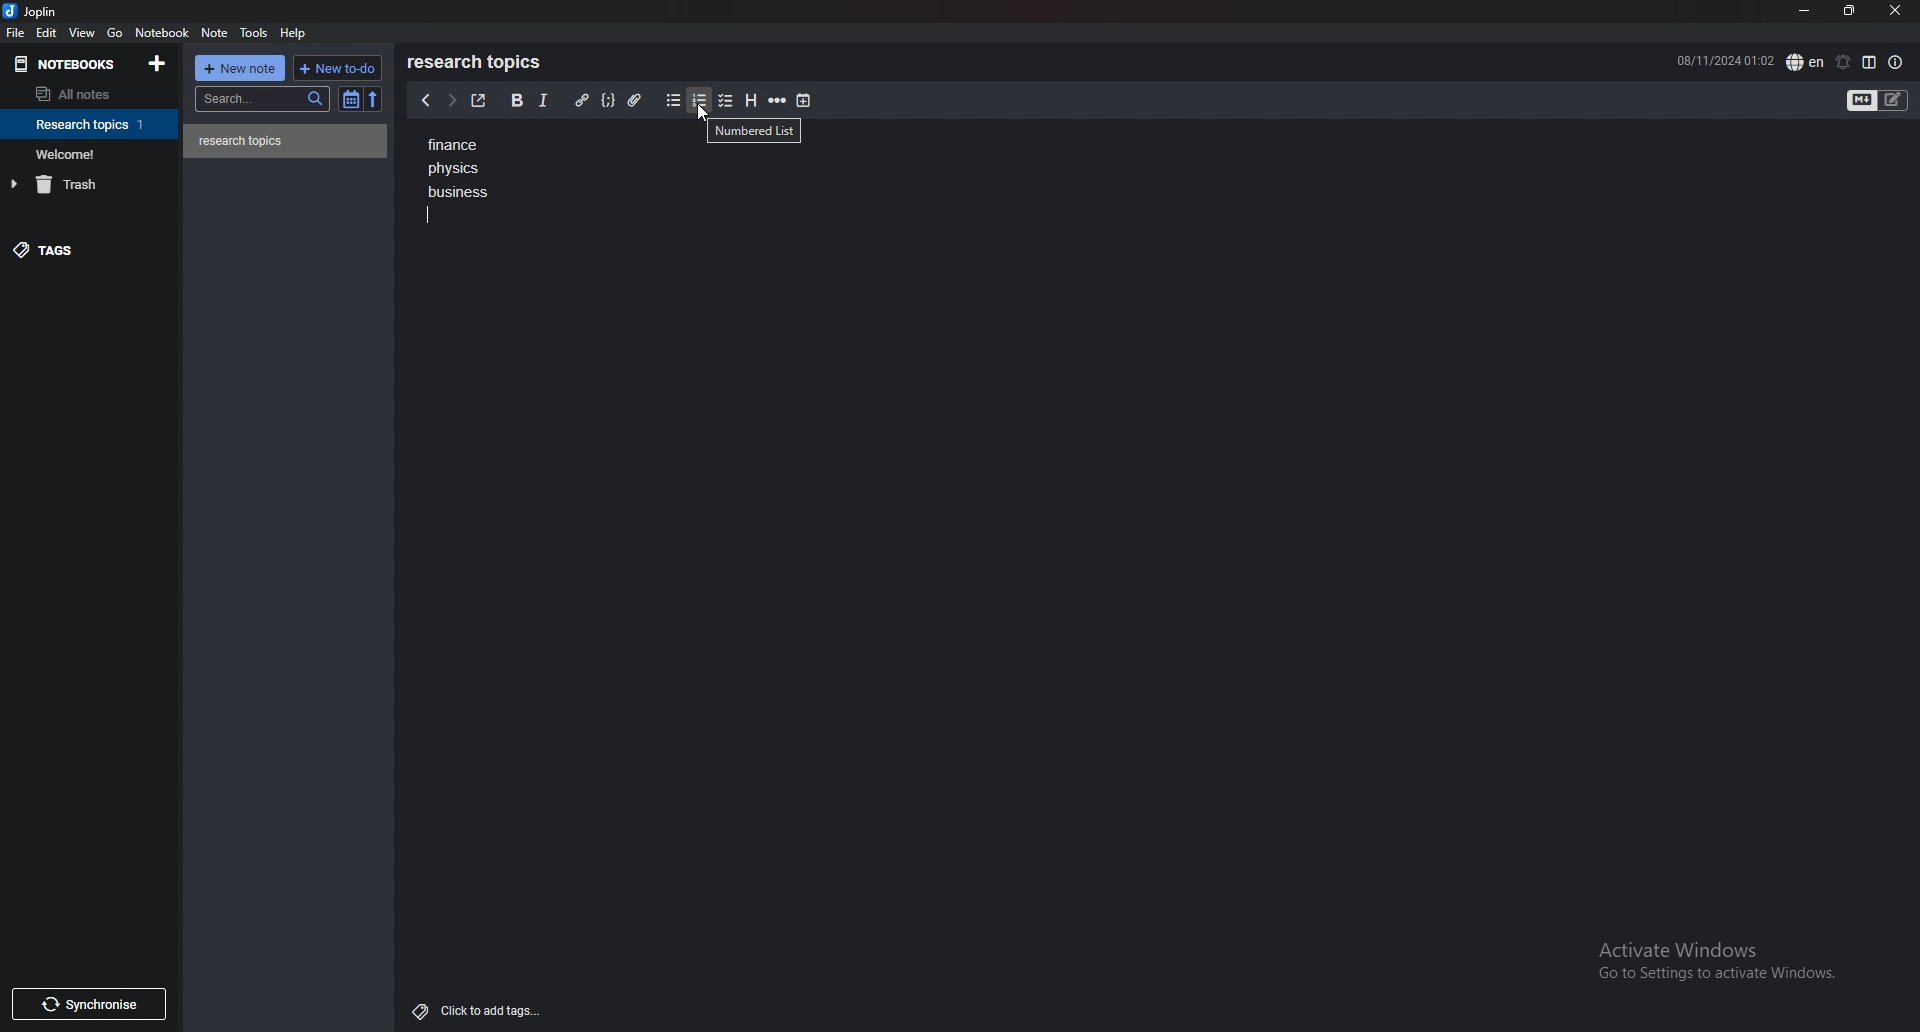 Image resolution: width=1920 pixels, height=1032 pixels. I want to click on spell check, so click(1805, 61).